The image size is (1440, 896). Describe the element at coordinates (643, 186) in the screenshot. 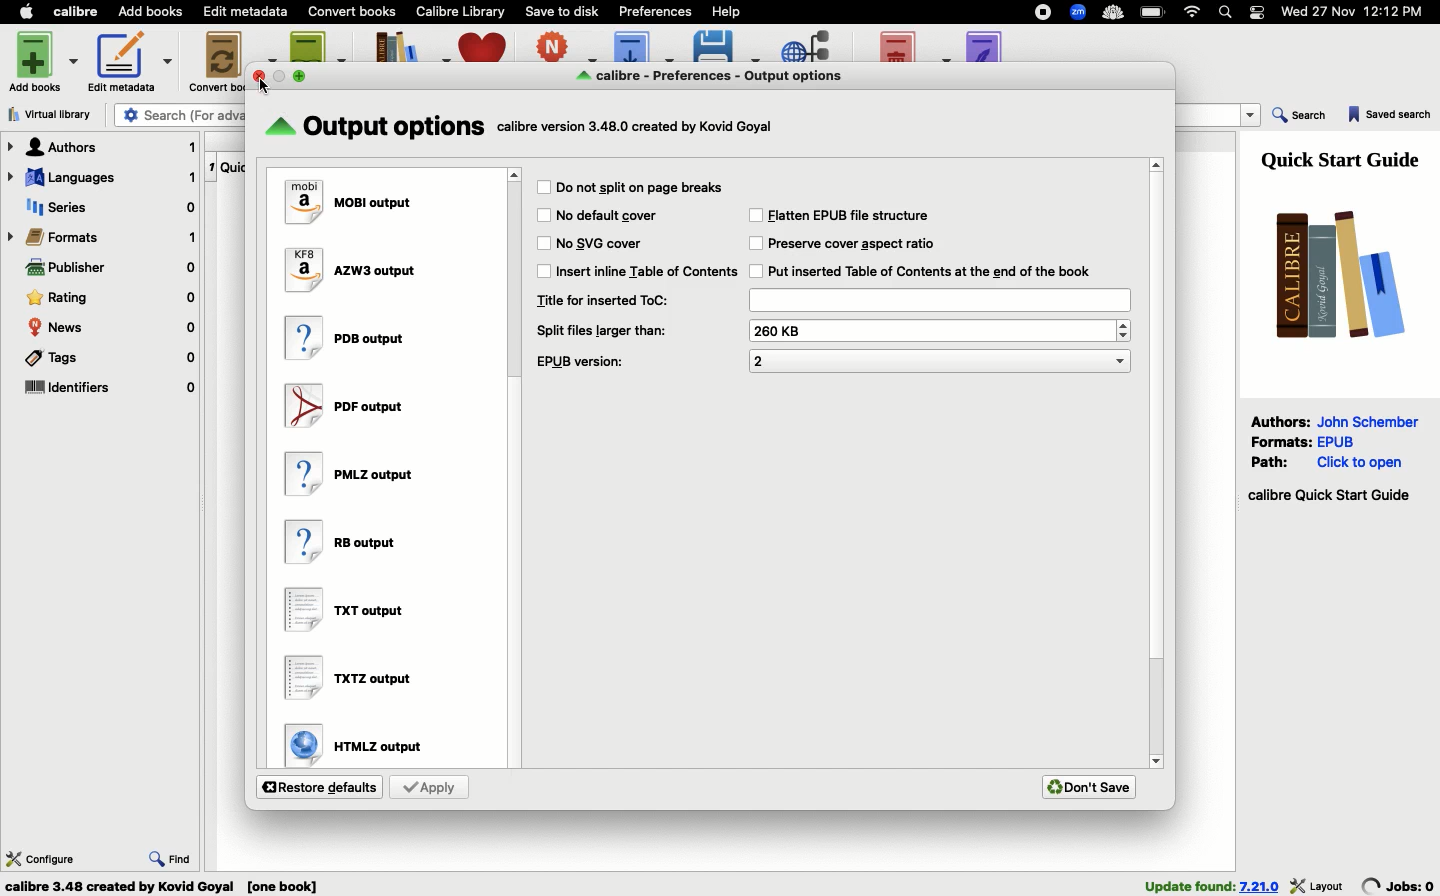

I see `Do not split or place breaks` at that location.